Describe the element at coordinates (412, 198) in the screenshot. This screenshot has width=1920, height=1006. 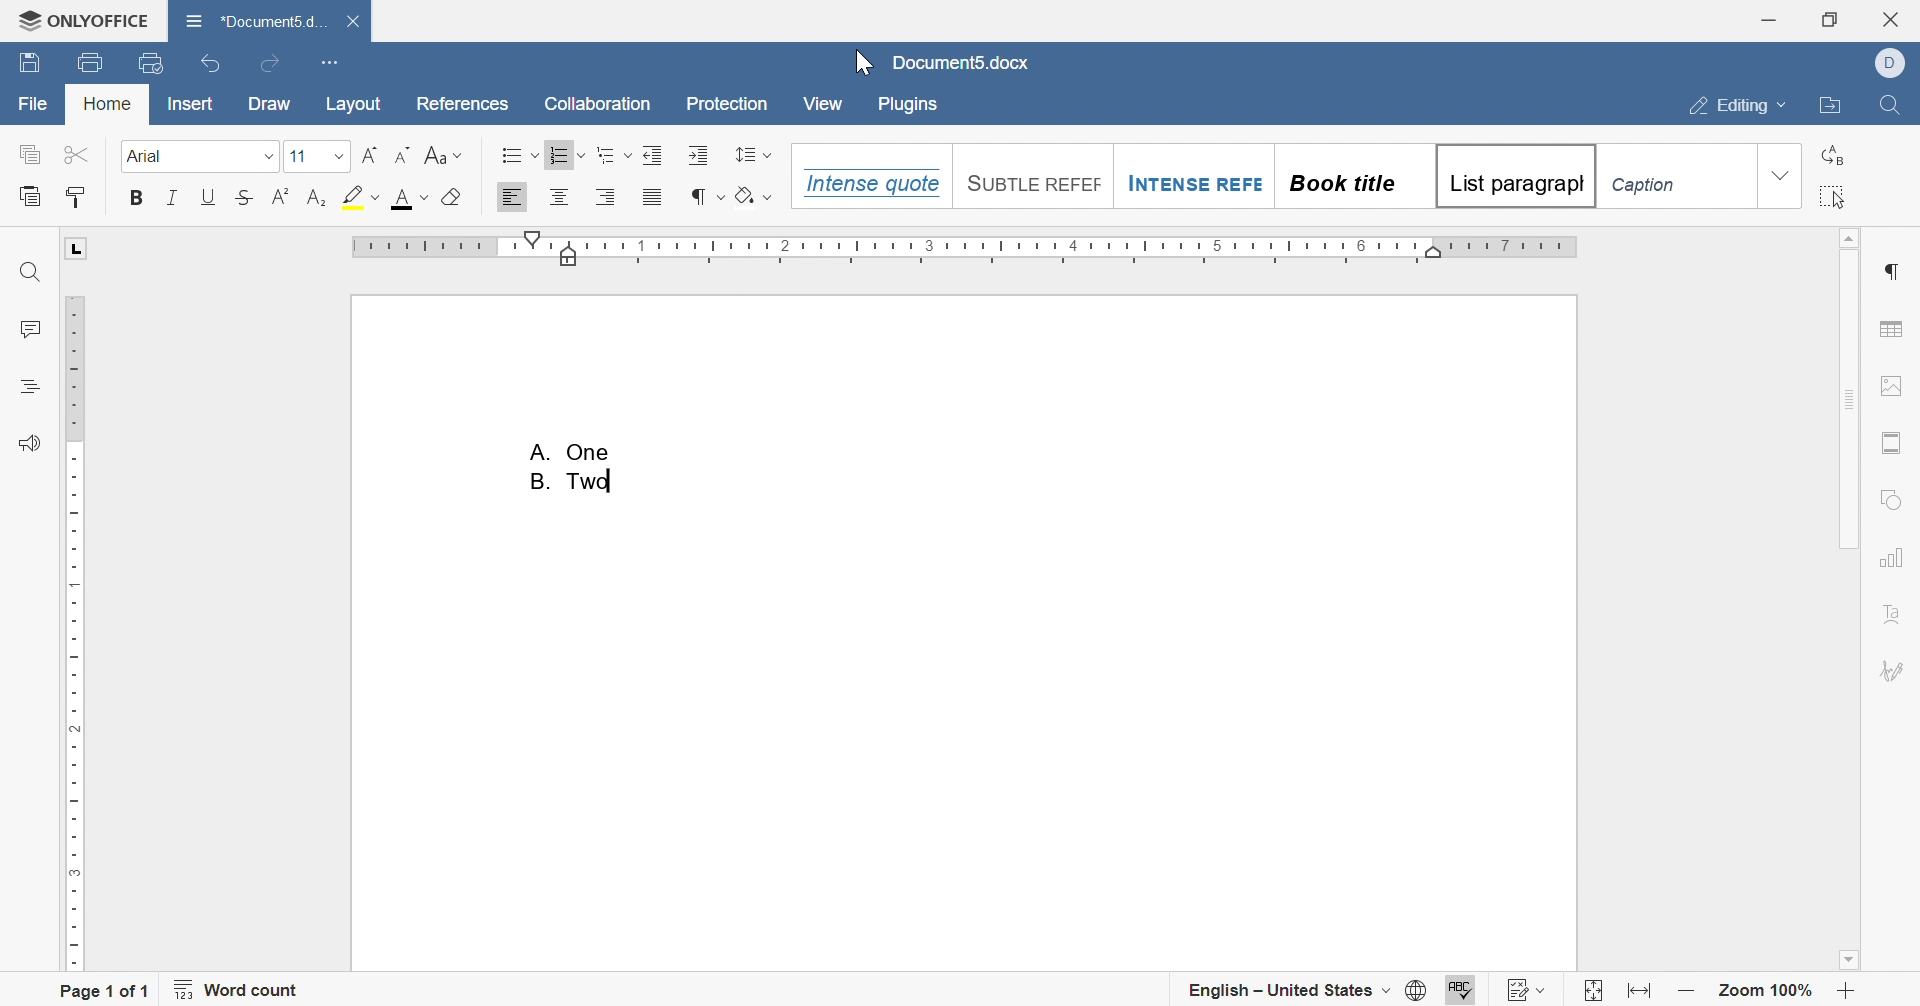
I see `font color` at that location.